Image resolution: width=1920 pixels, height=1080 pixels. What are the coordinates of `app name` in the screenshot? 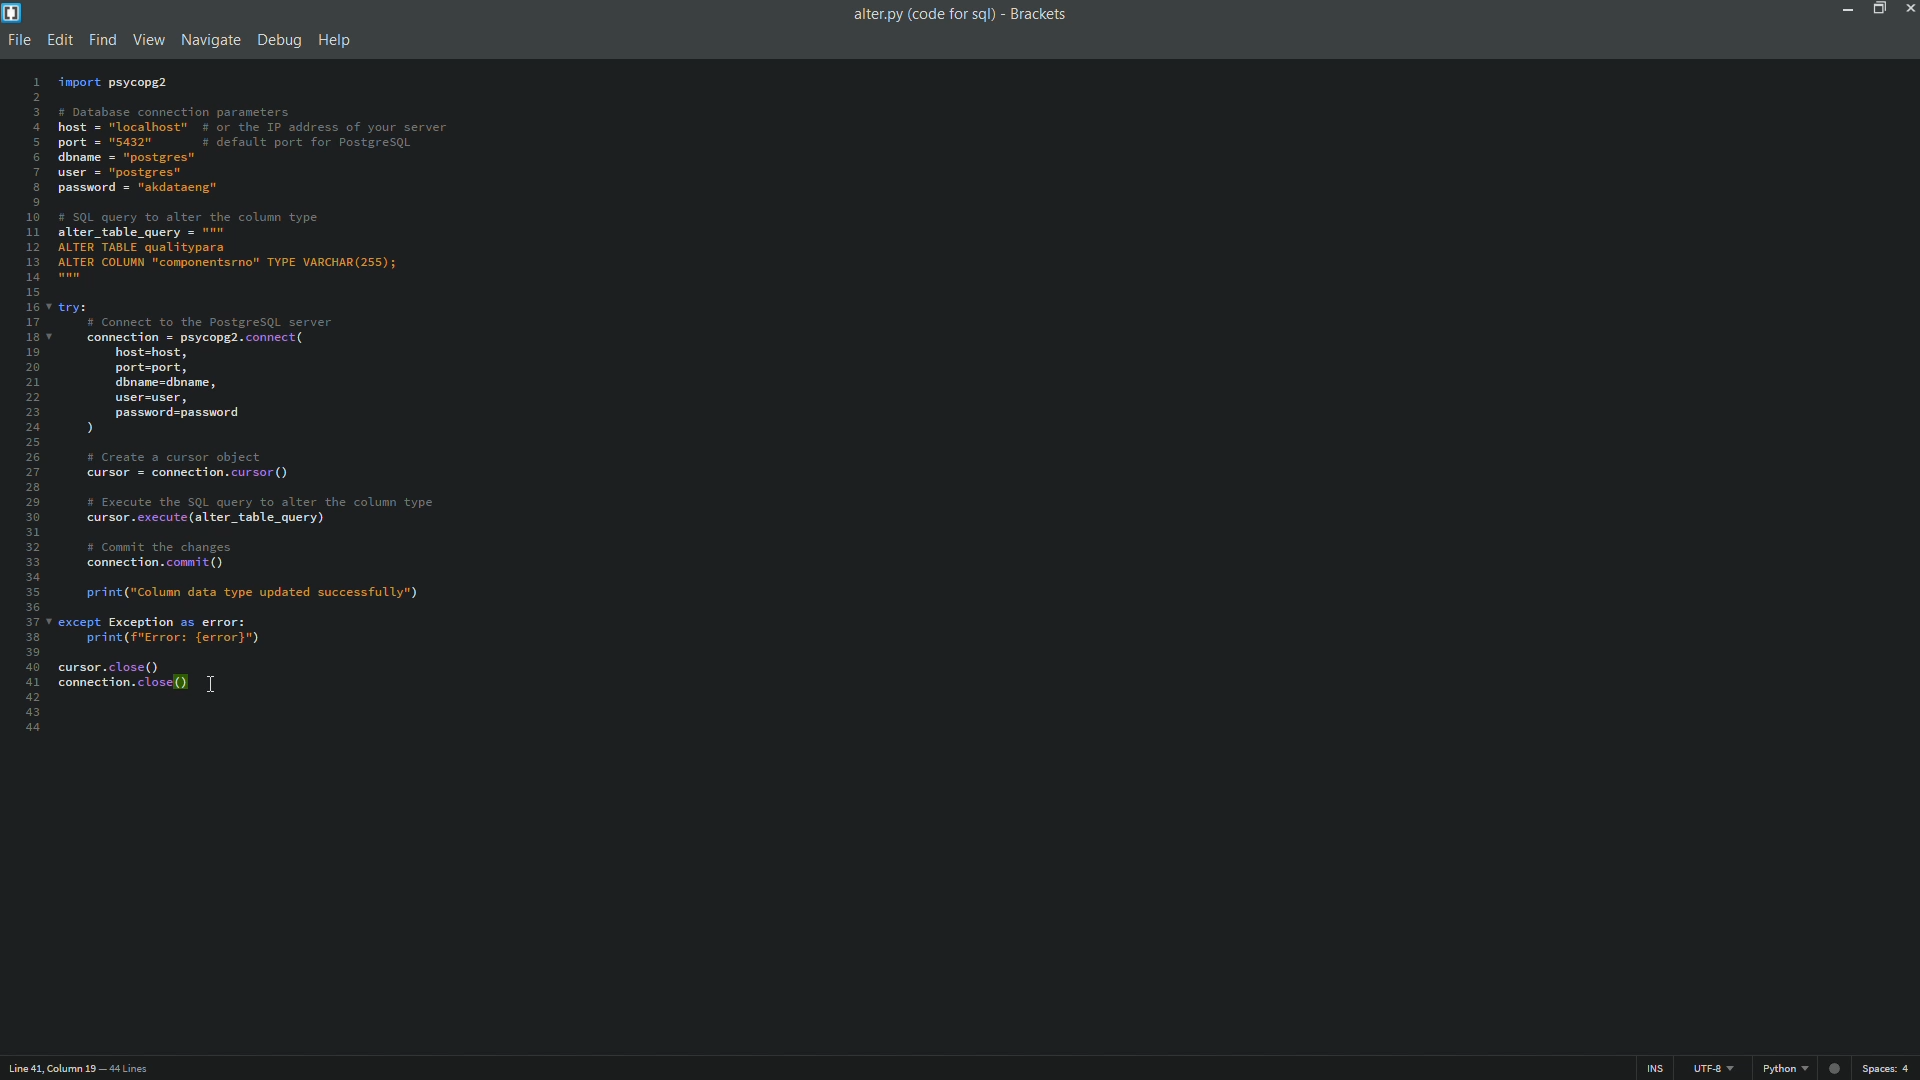 It's located at (1042, 15).